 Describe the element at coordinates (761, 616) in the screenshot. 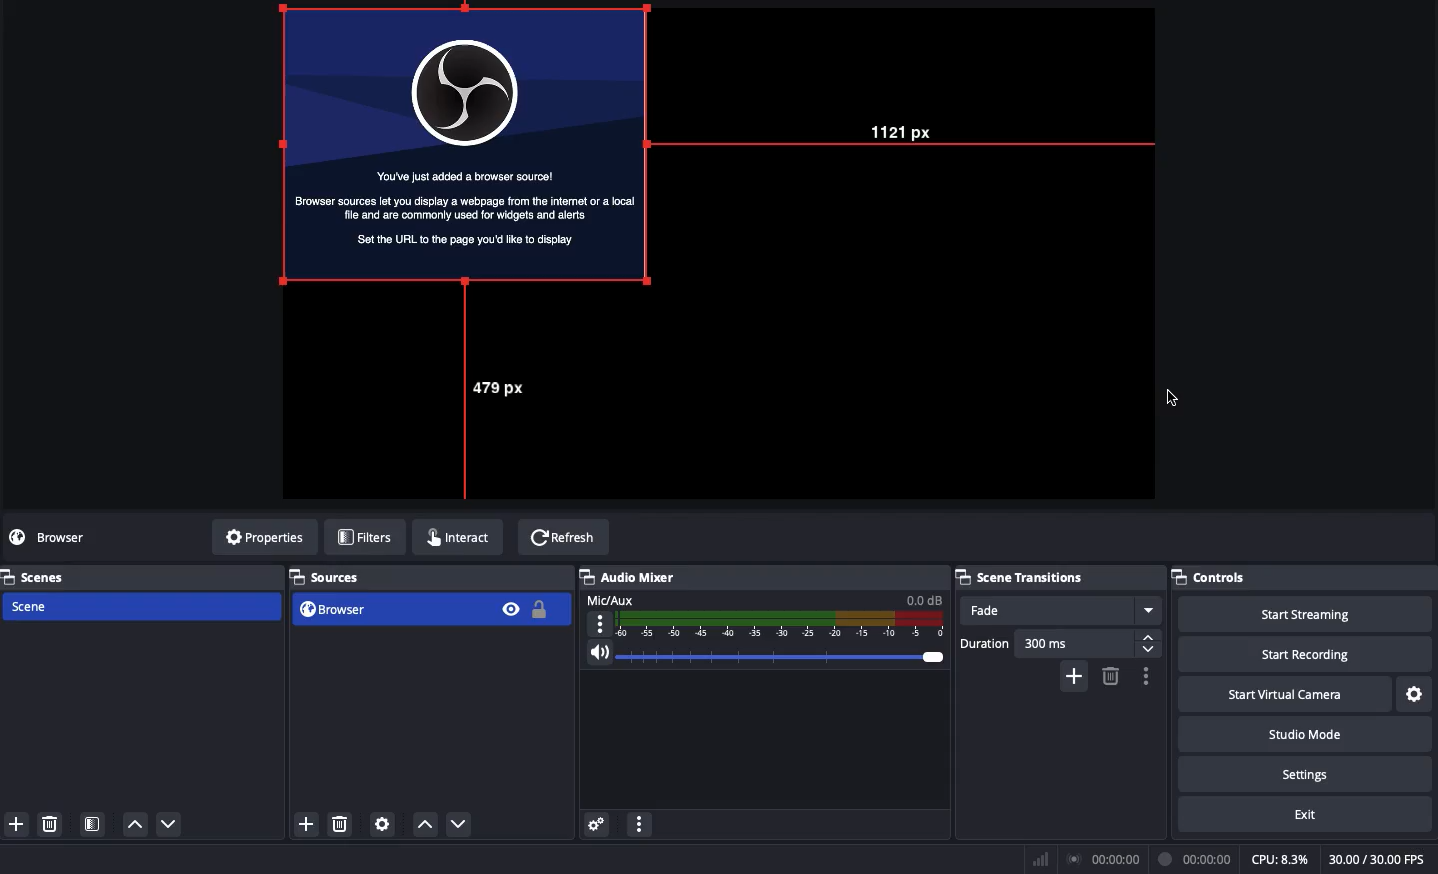

I see `Mic aux` at that location.